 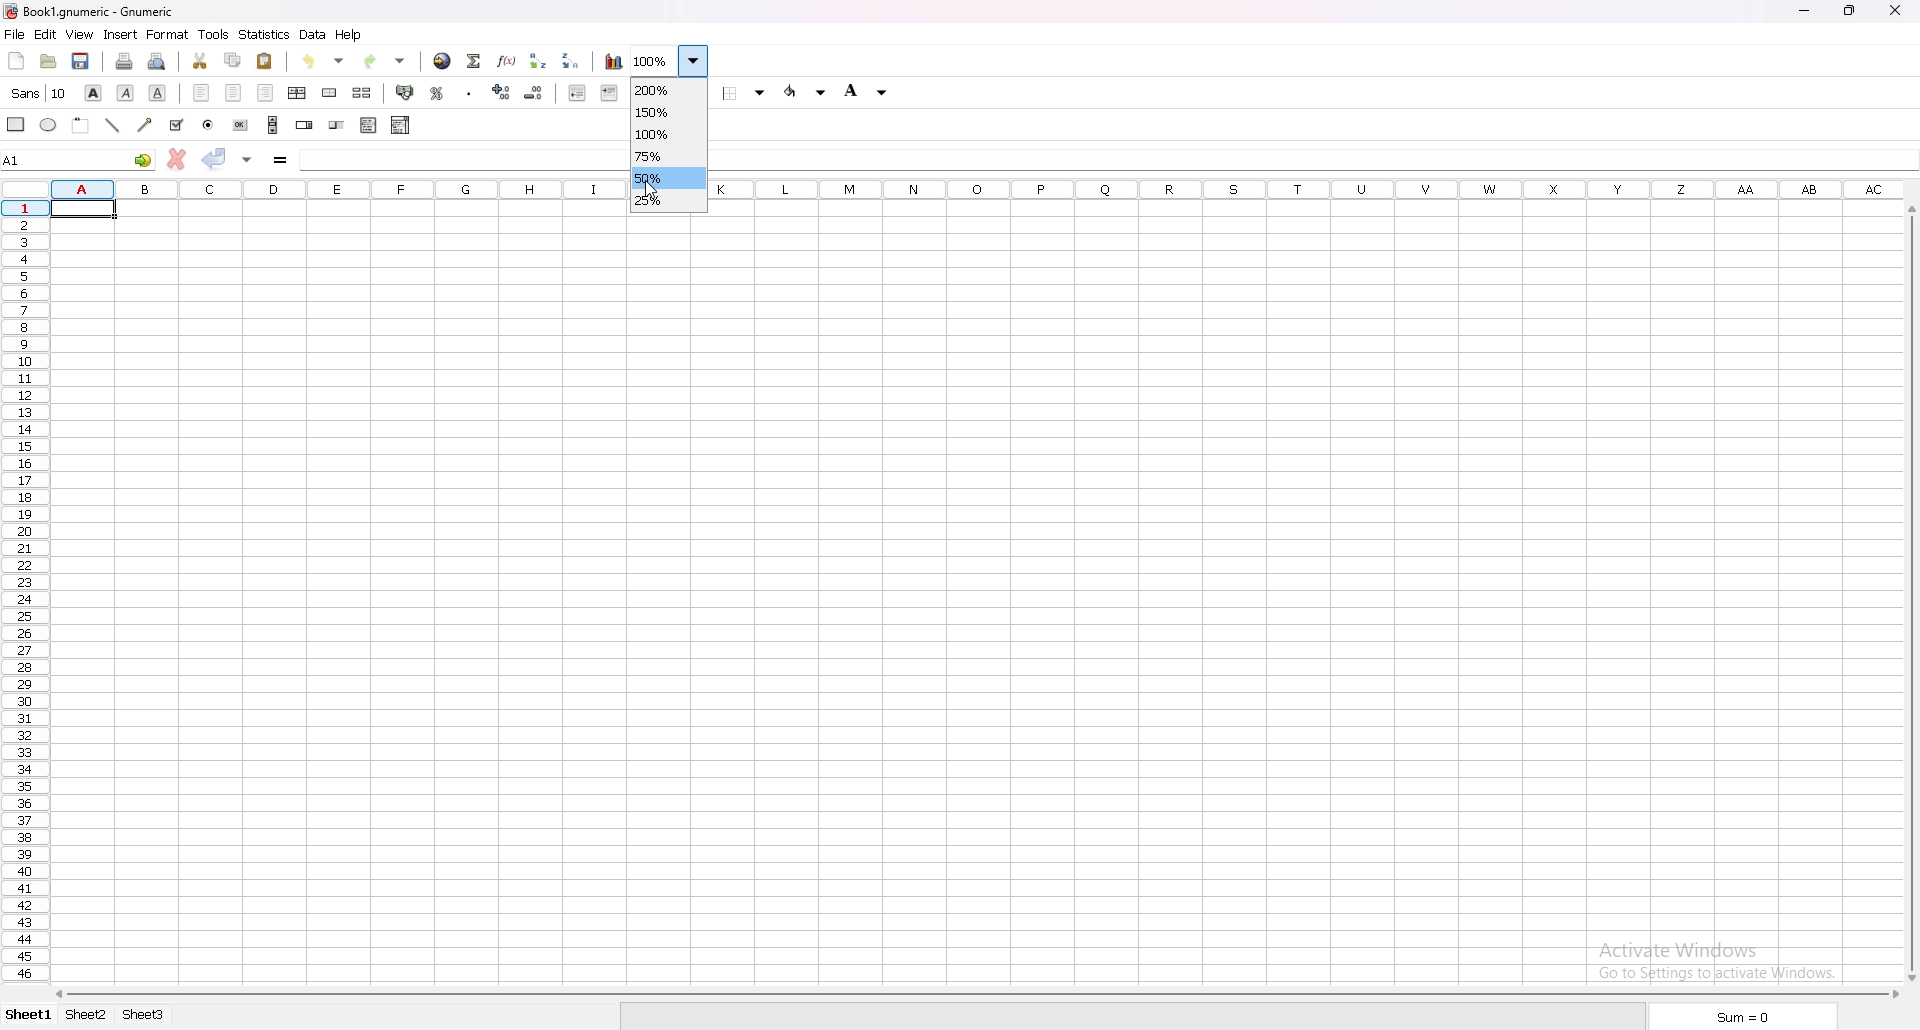 What do you see at coordinates (273, 125) in the screenshot?
I see `scroll bar` at bounding box center [273, 125].